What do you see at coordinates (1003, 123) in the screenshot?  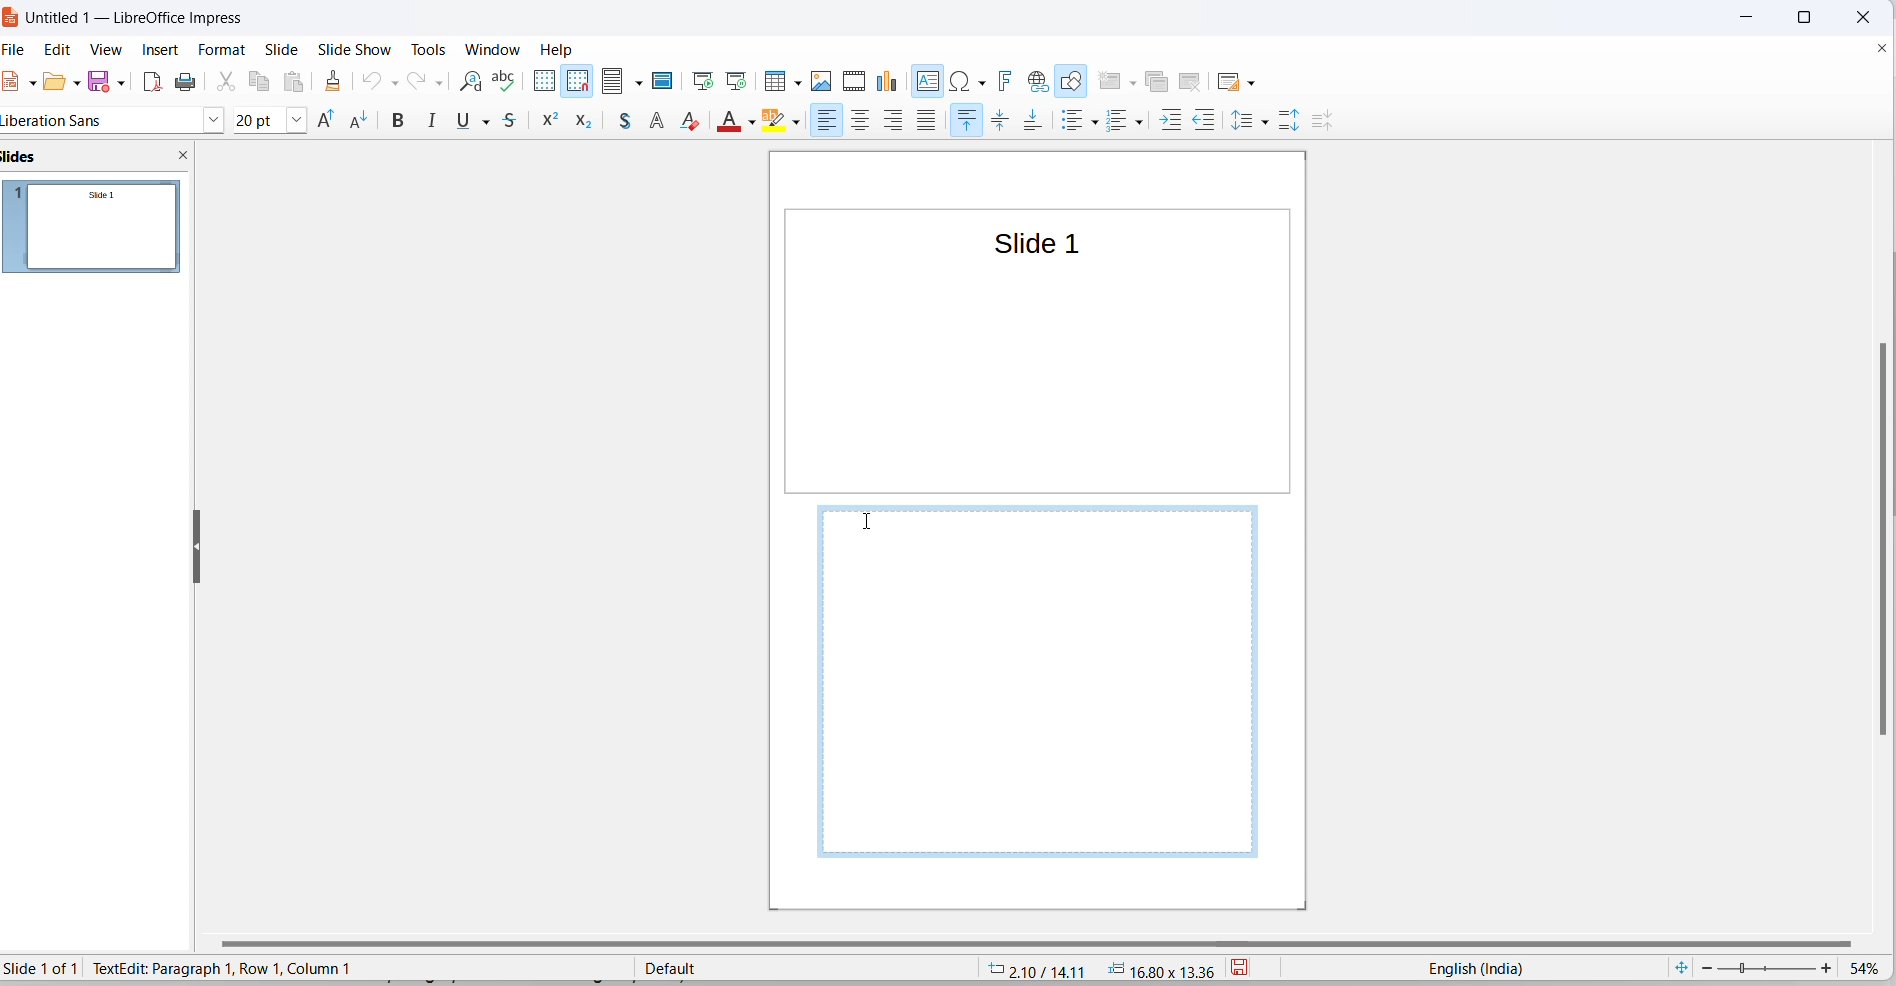 I see `filters options` at bounding box center [1003, 123].